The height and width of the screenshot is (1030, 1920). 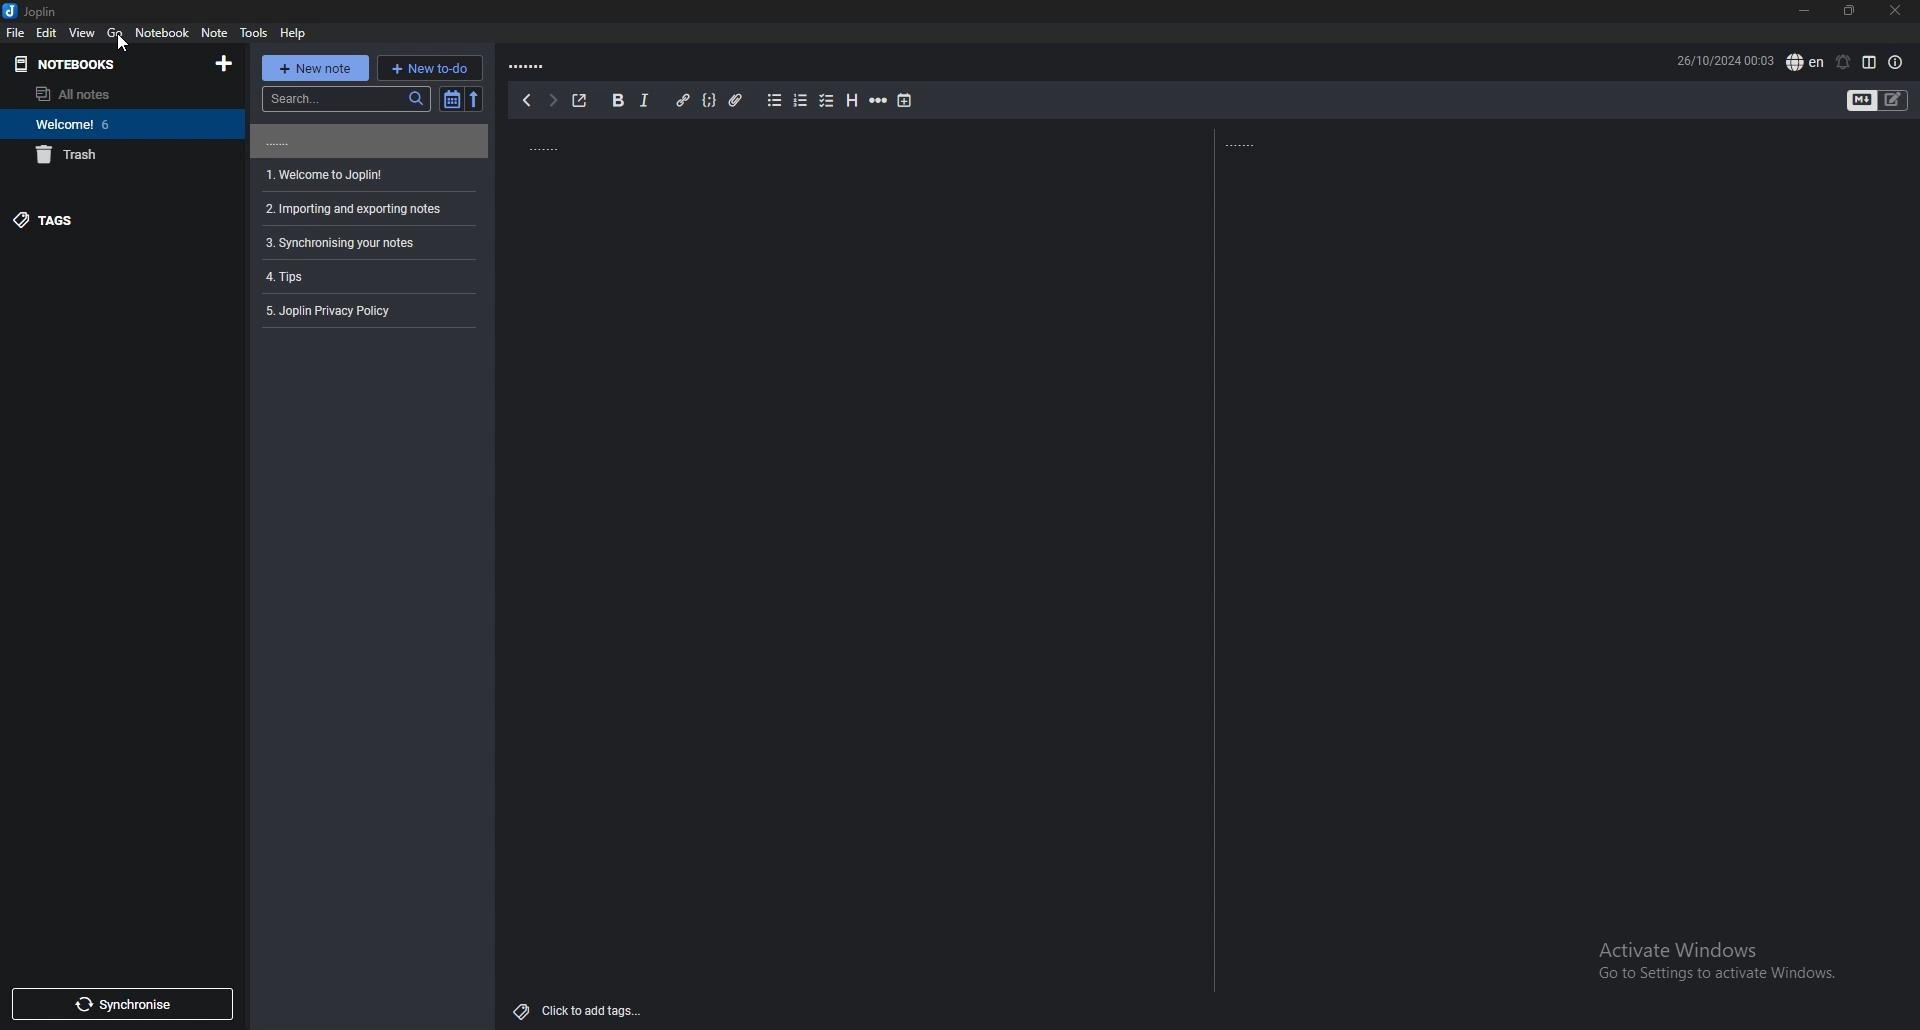 What do you see at coordinates (116, 32) in the screenshot?
I see `go` at bounding box center [116, 32].